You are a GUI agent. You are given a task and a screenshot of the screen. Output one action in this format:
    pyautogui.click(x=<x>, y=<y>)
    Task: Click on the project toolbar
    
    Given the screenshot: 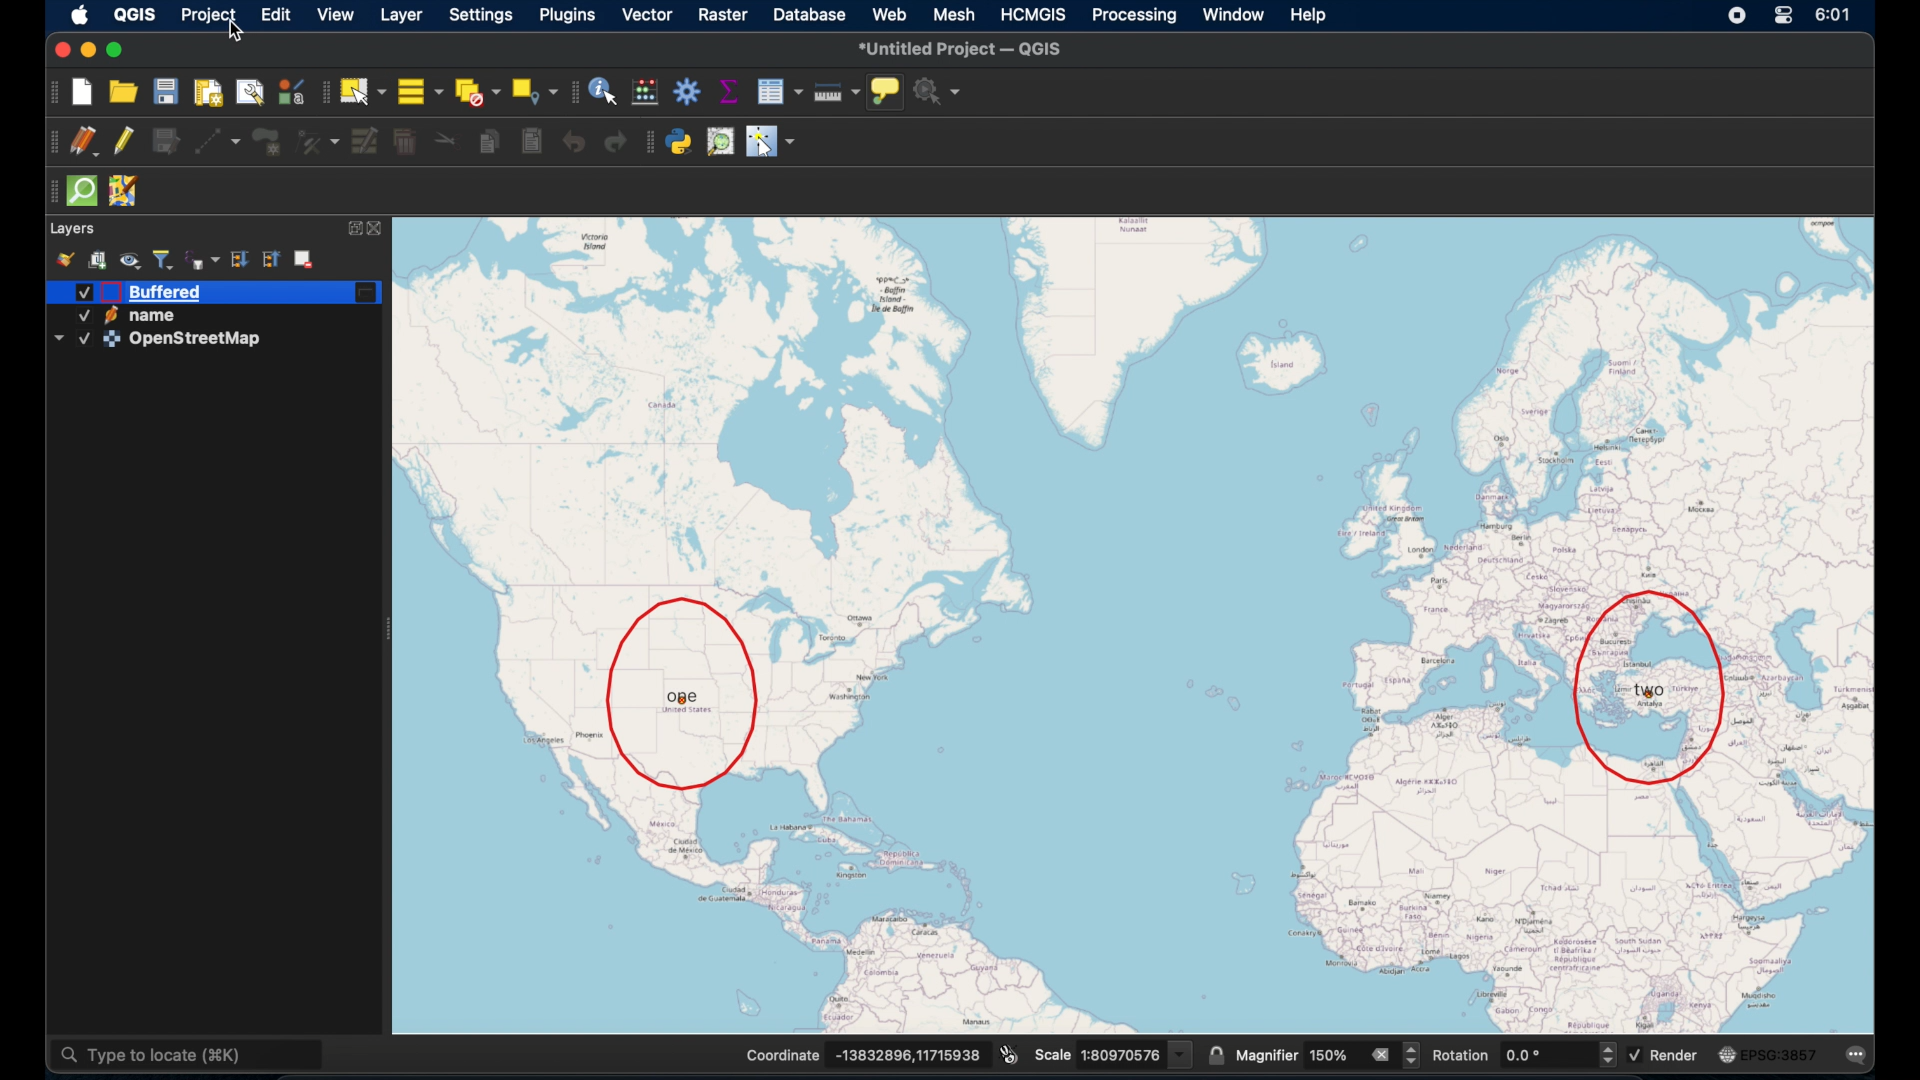 What is the action you would take?
    pyautogui.click(x=52, y=92)
    